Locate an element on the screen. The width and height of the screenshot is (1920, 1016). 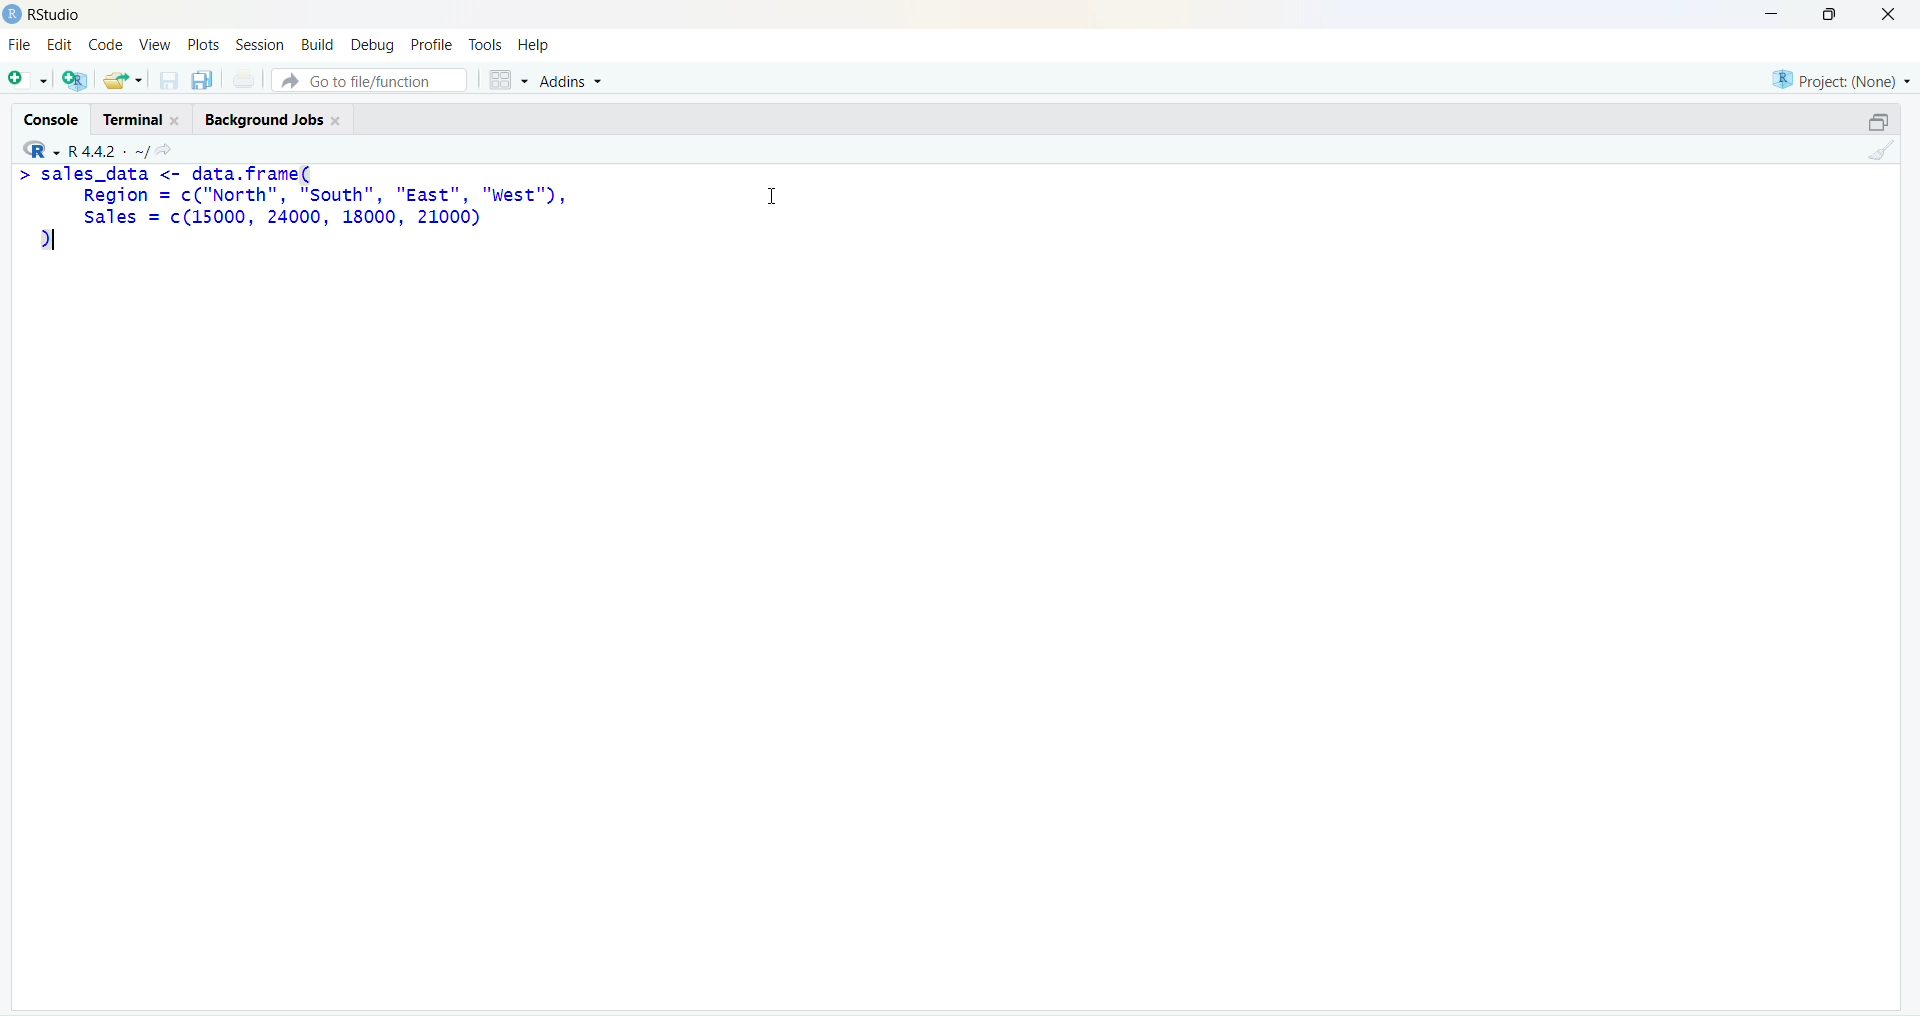
cursor is located at coordinates (764, 202).